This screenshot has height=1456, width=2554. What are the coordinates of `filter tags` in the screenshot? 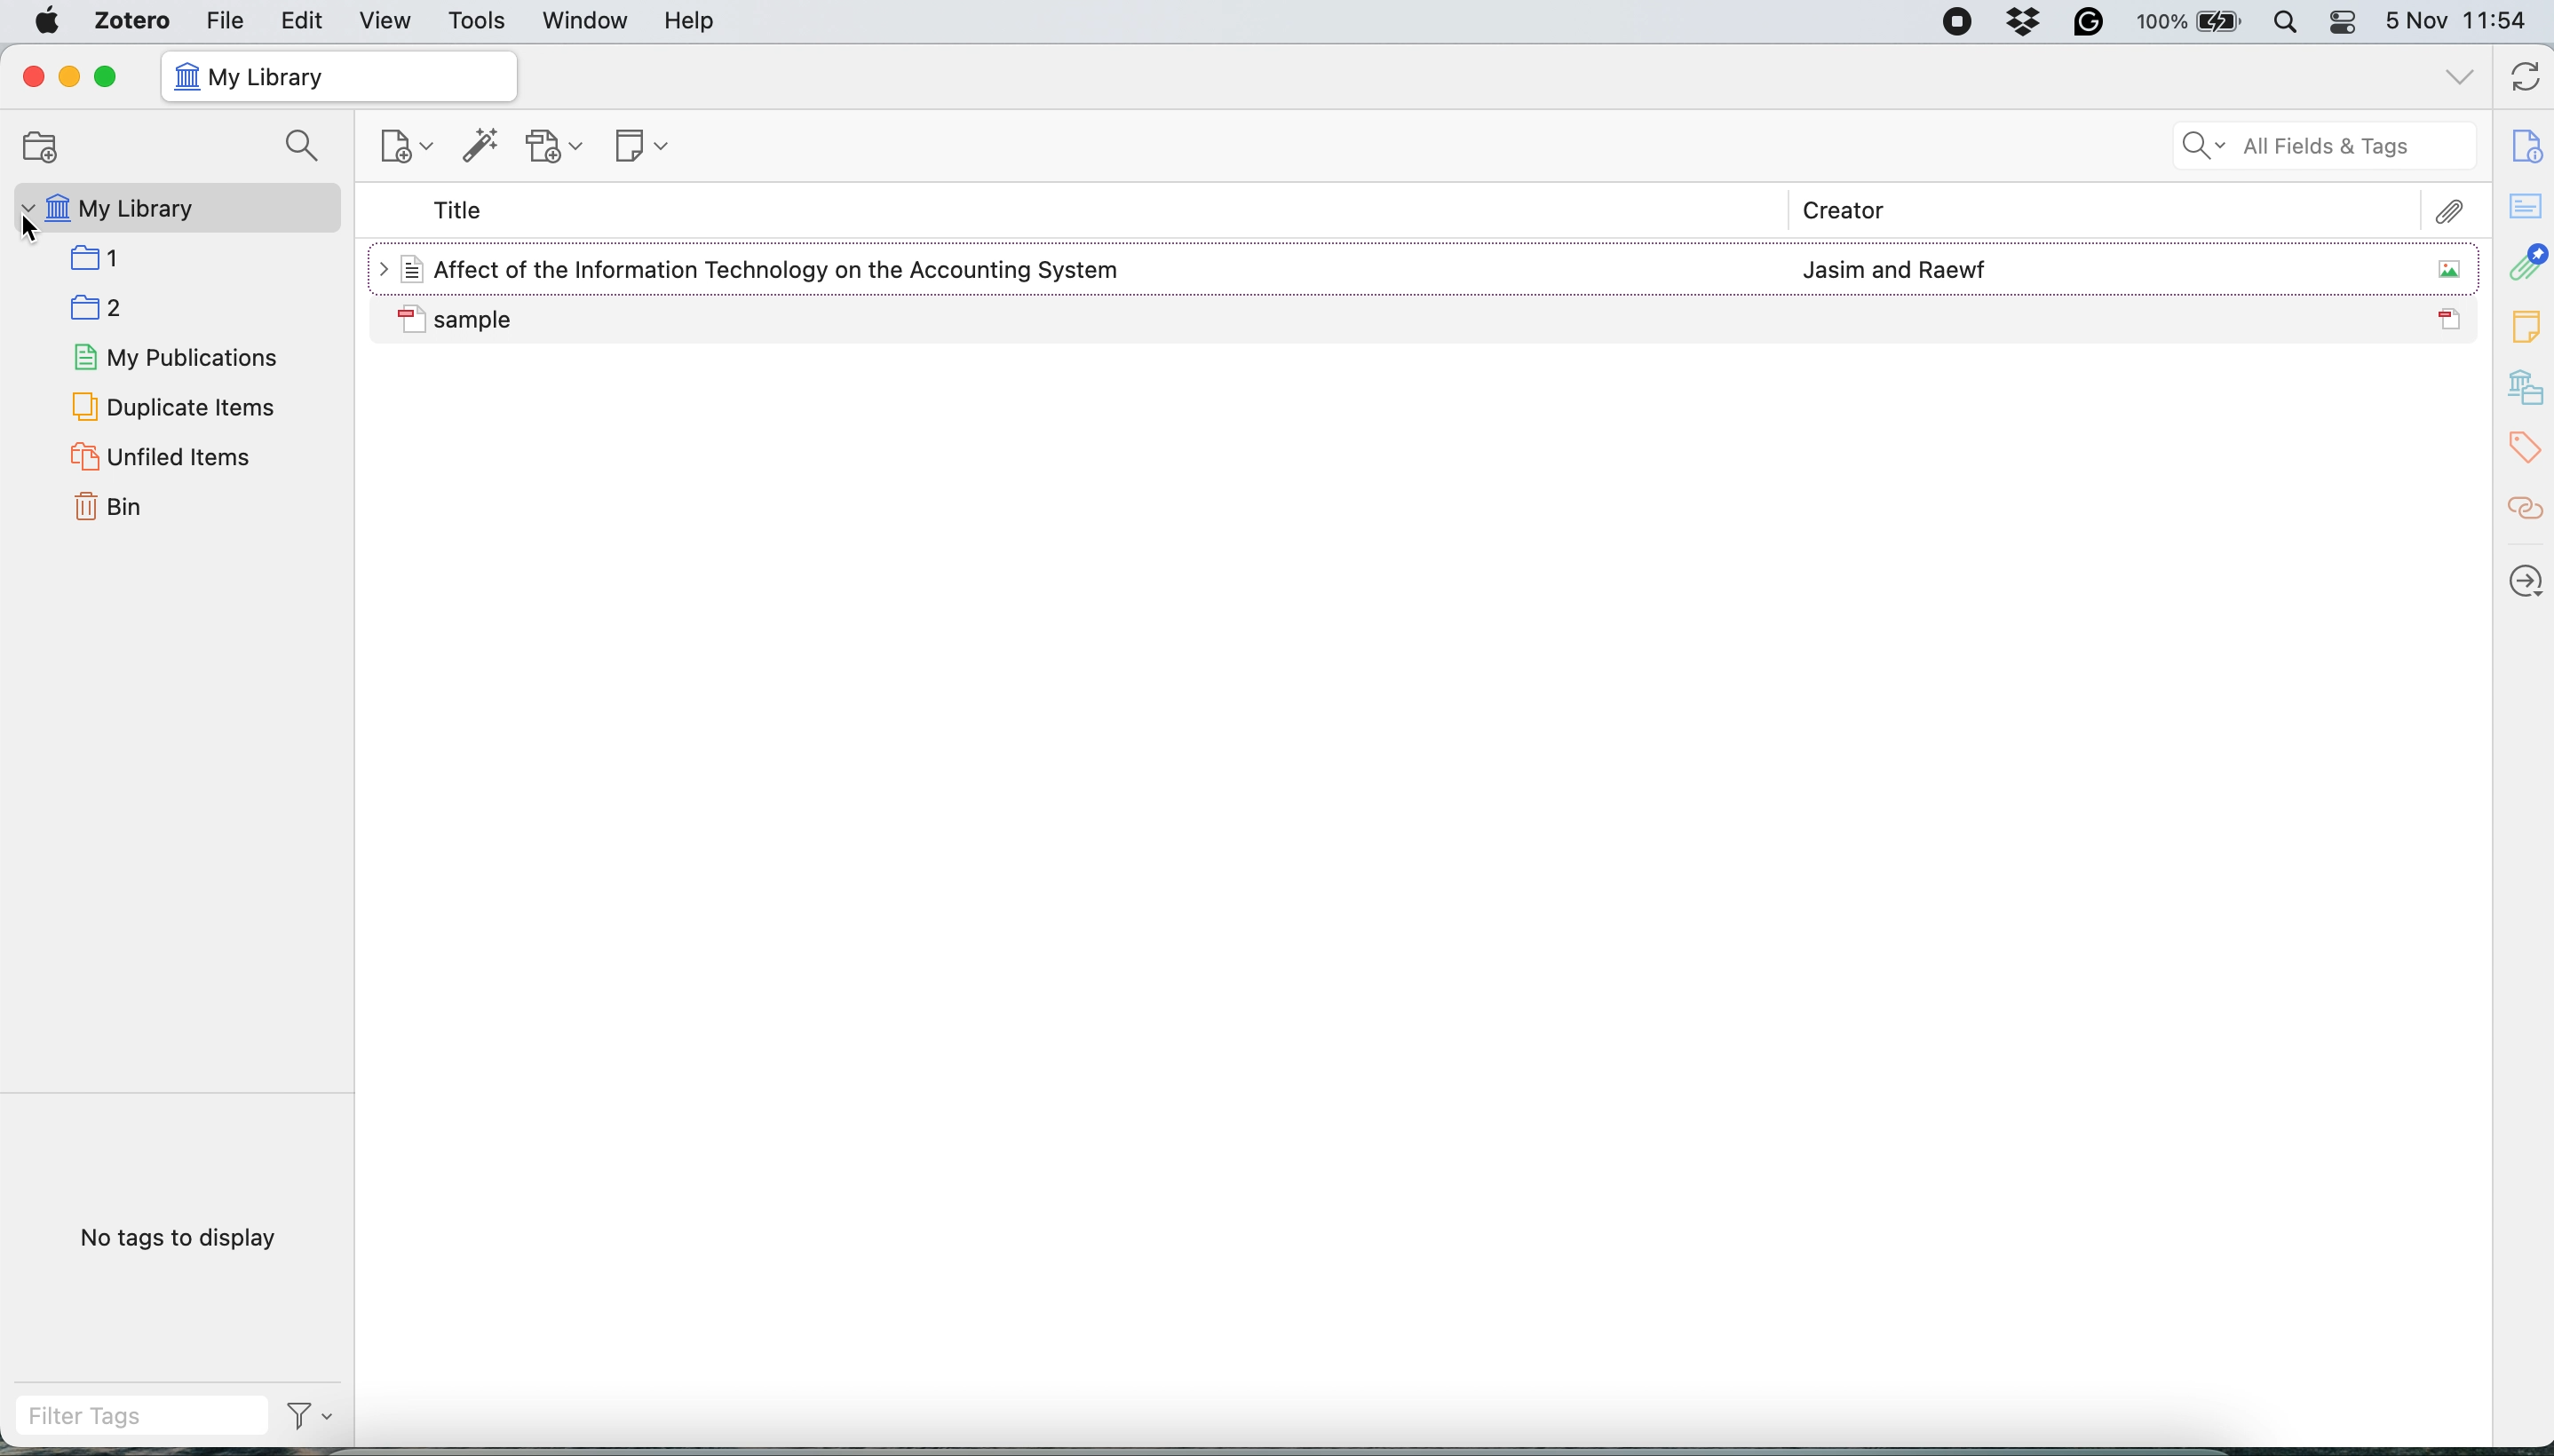 It's located at (92, 1414).